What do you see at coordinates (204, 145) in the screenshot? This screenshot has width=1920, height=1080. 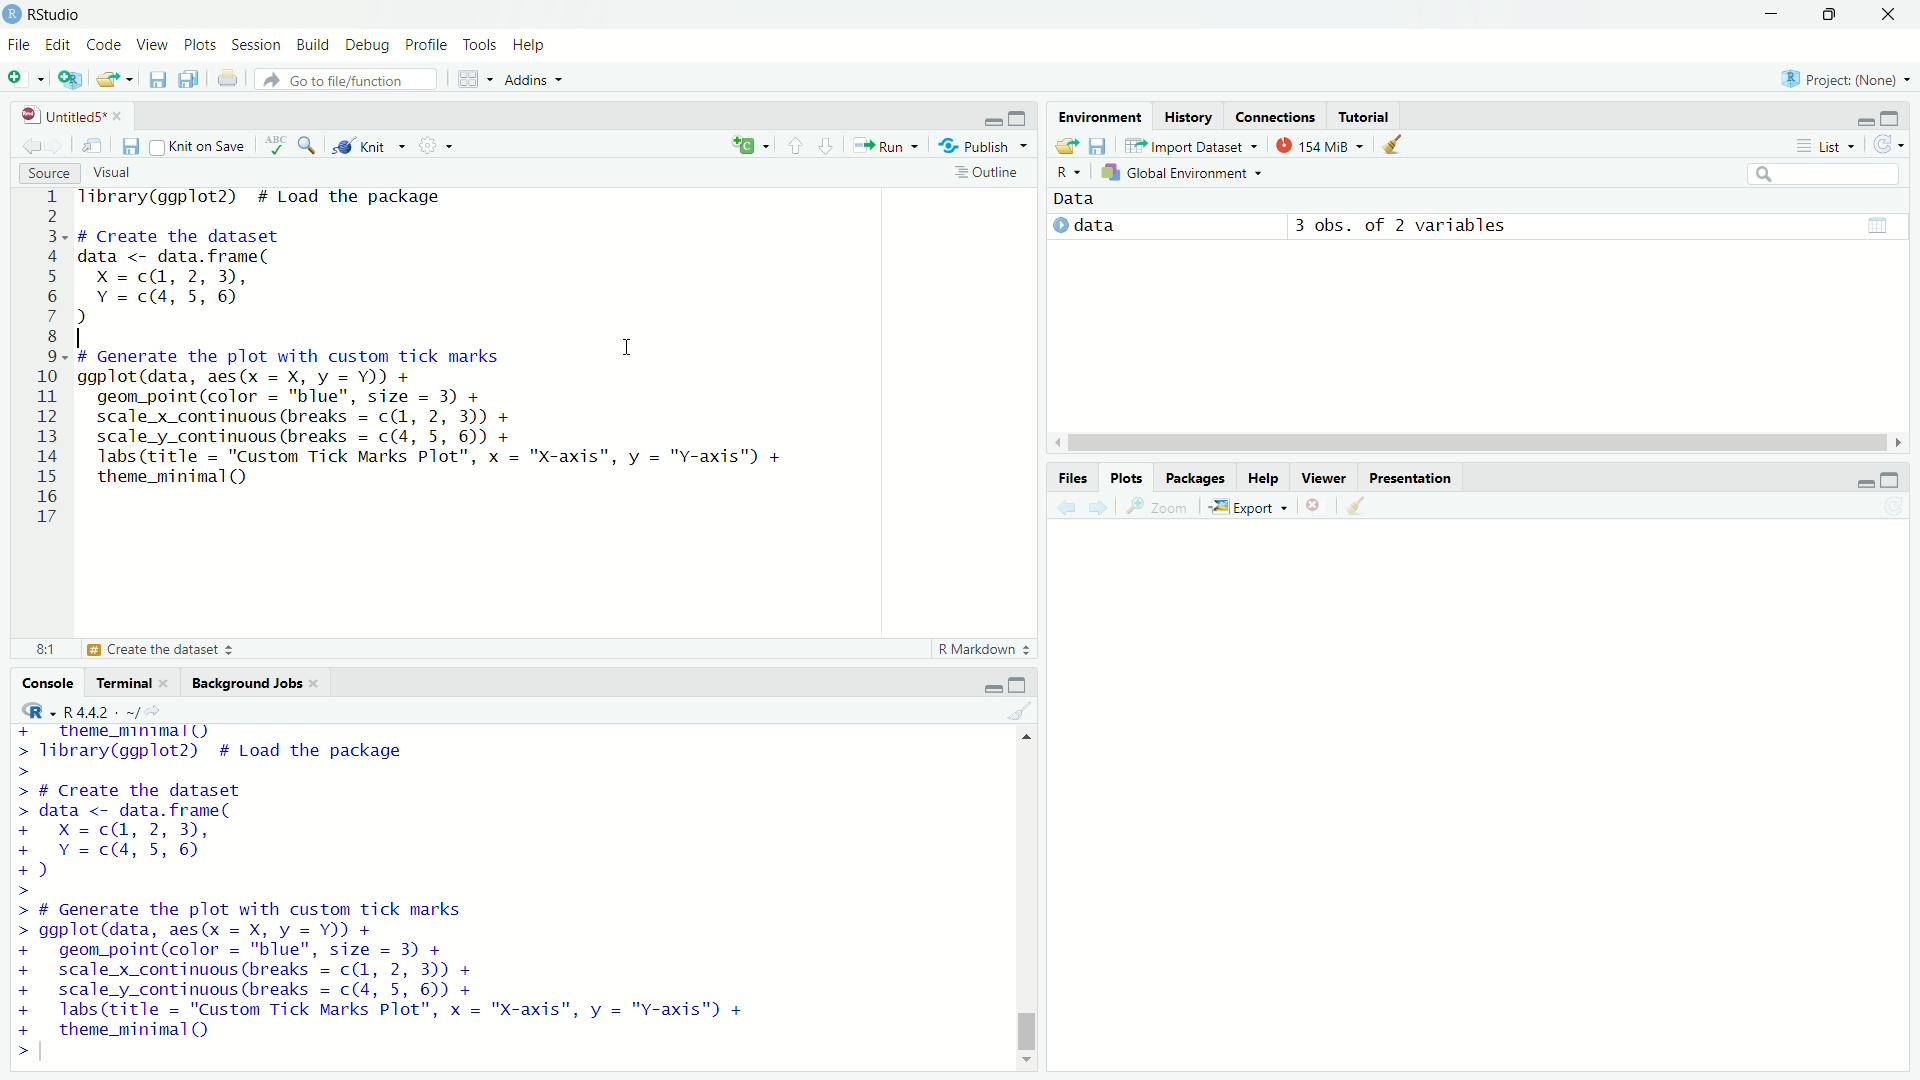 I see `knit on save` at bounding box center [204, 145].